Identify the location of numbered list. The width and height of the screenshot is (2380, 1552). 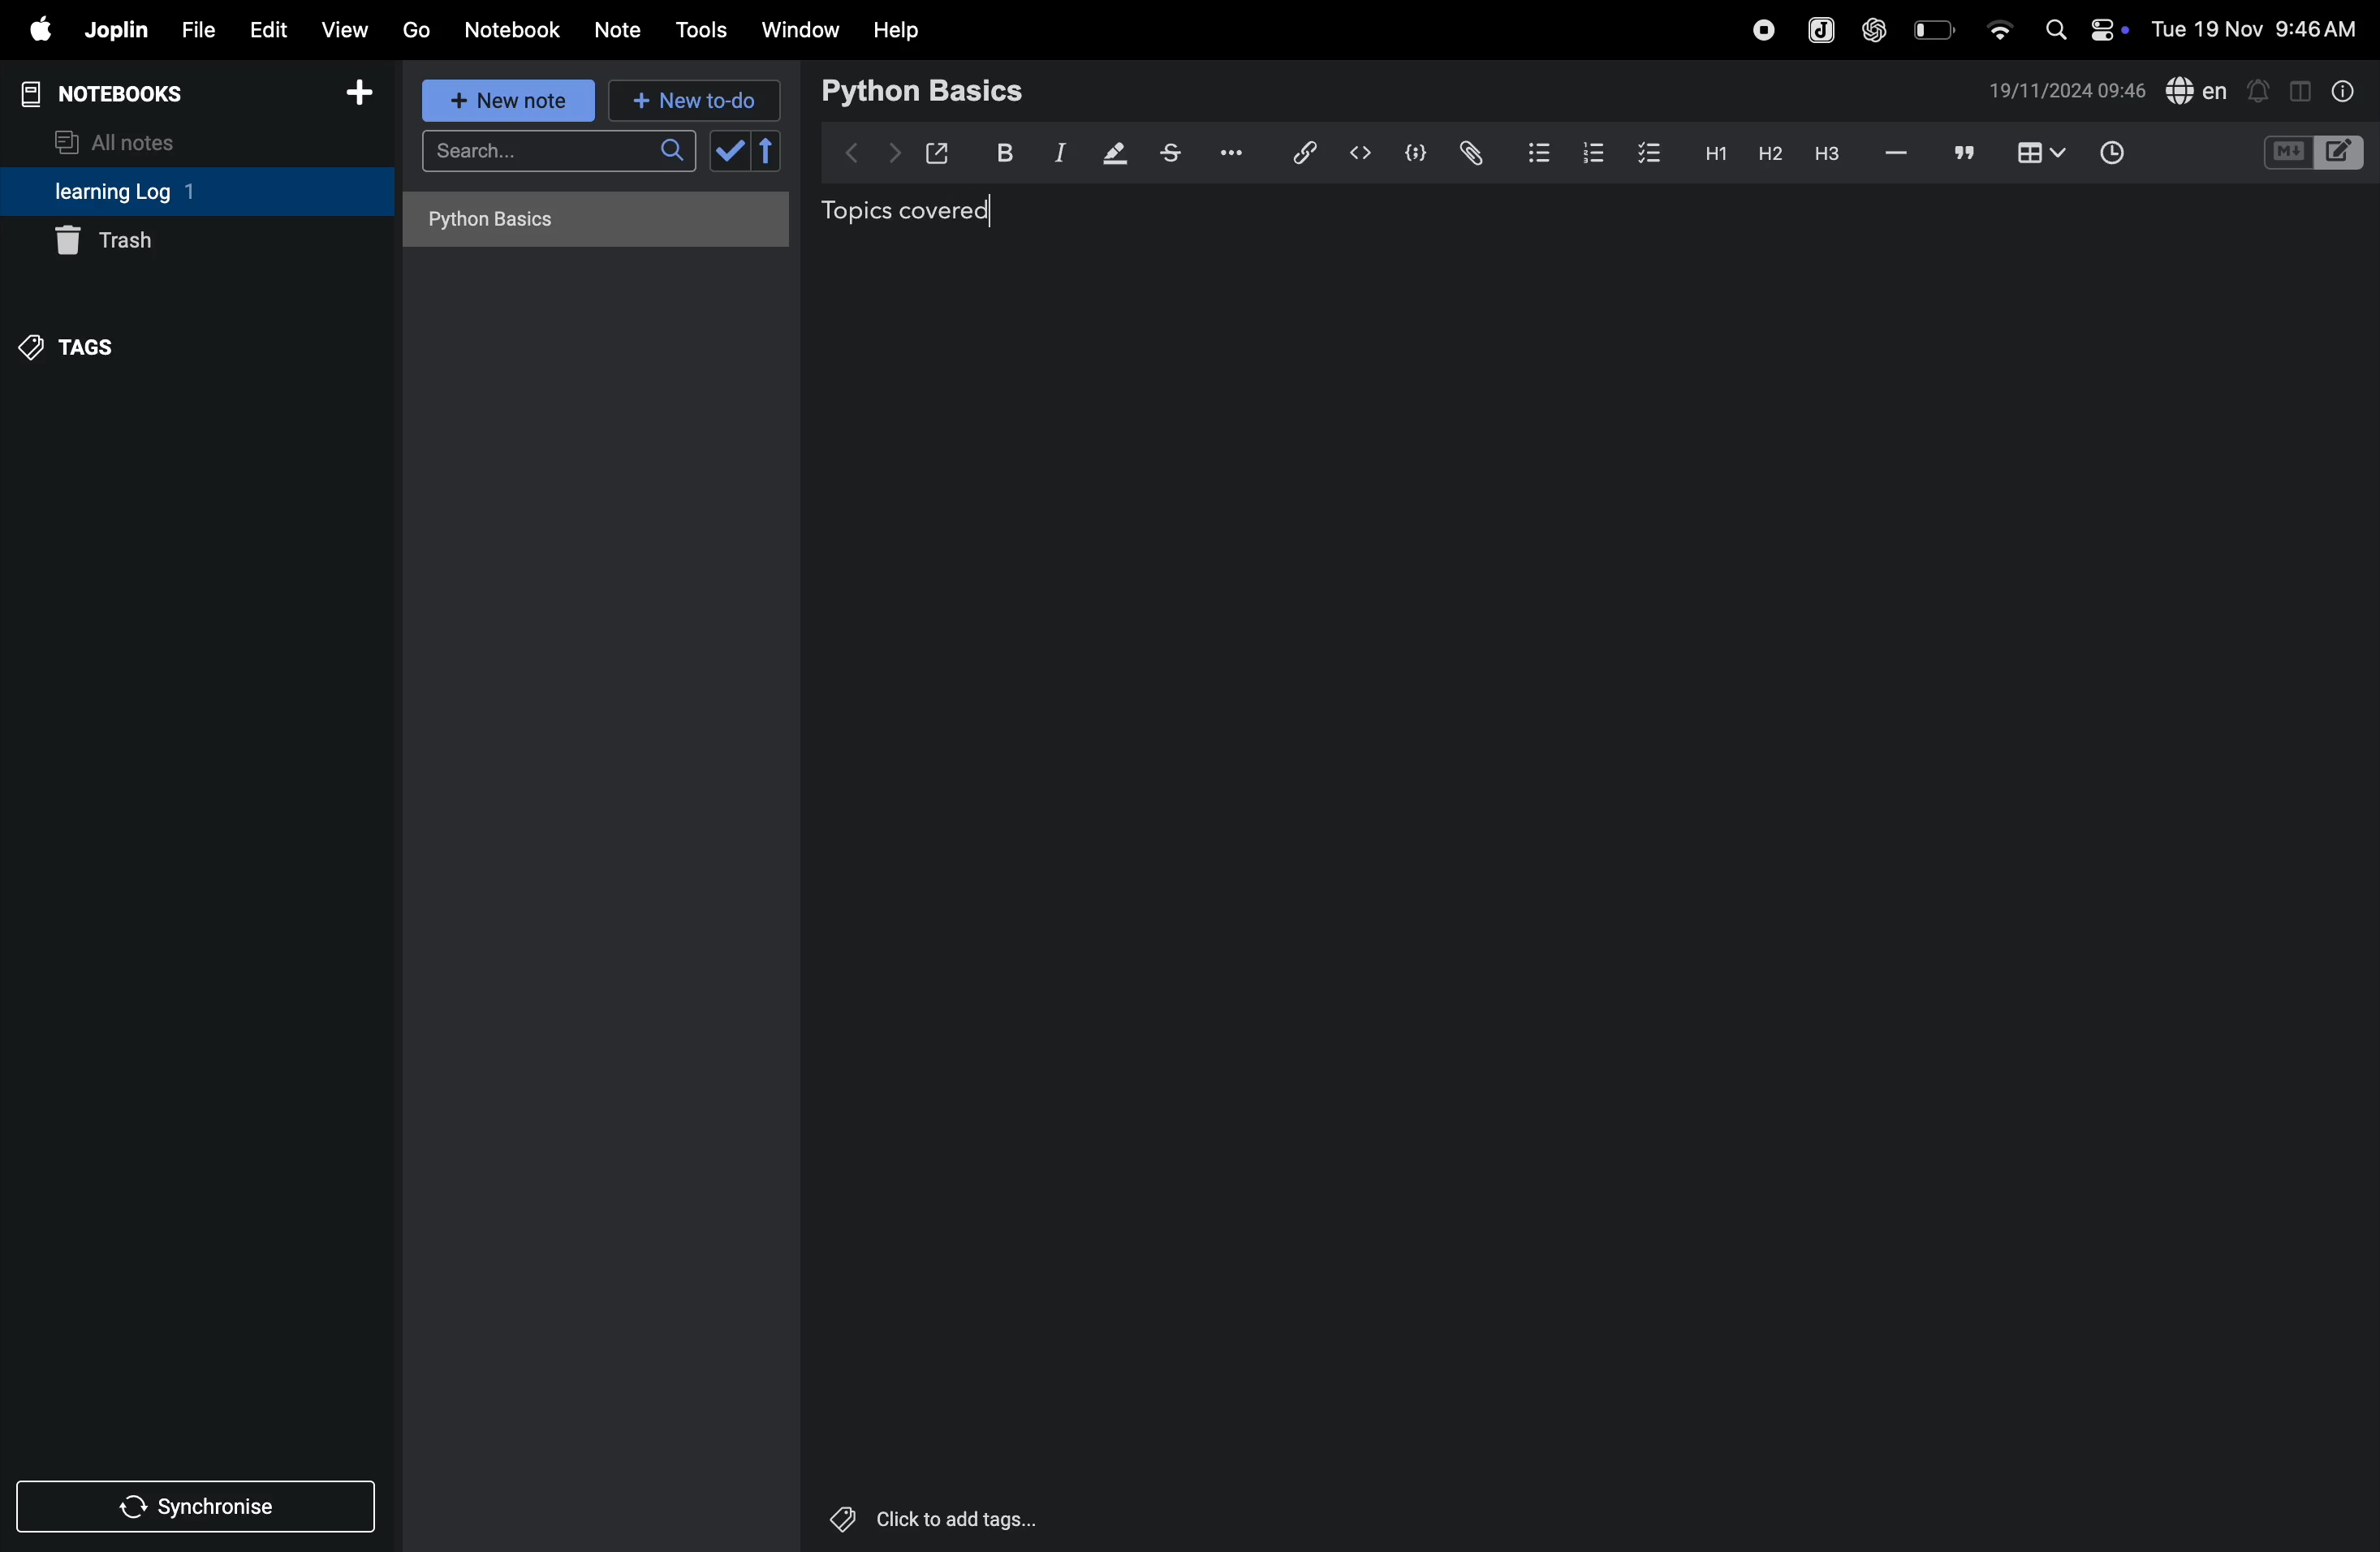
(1588, 151).